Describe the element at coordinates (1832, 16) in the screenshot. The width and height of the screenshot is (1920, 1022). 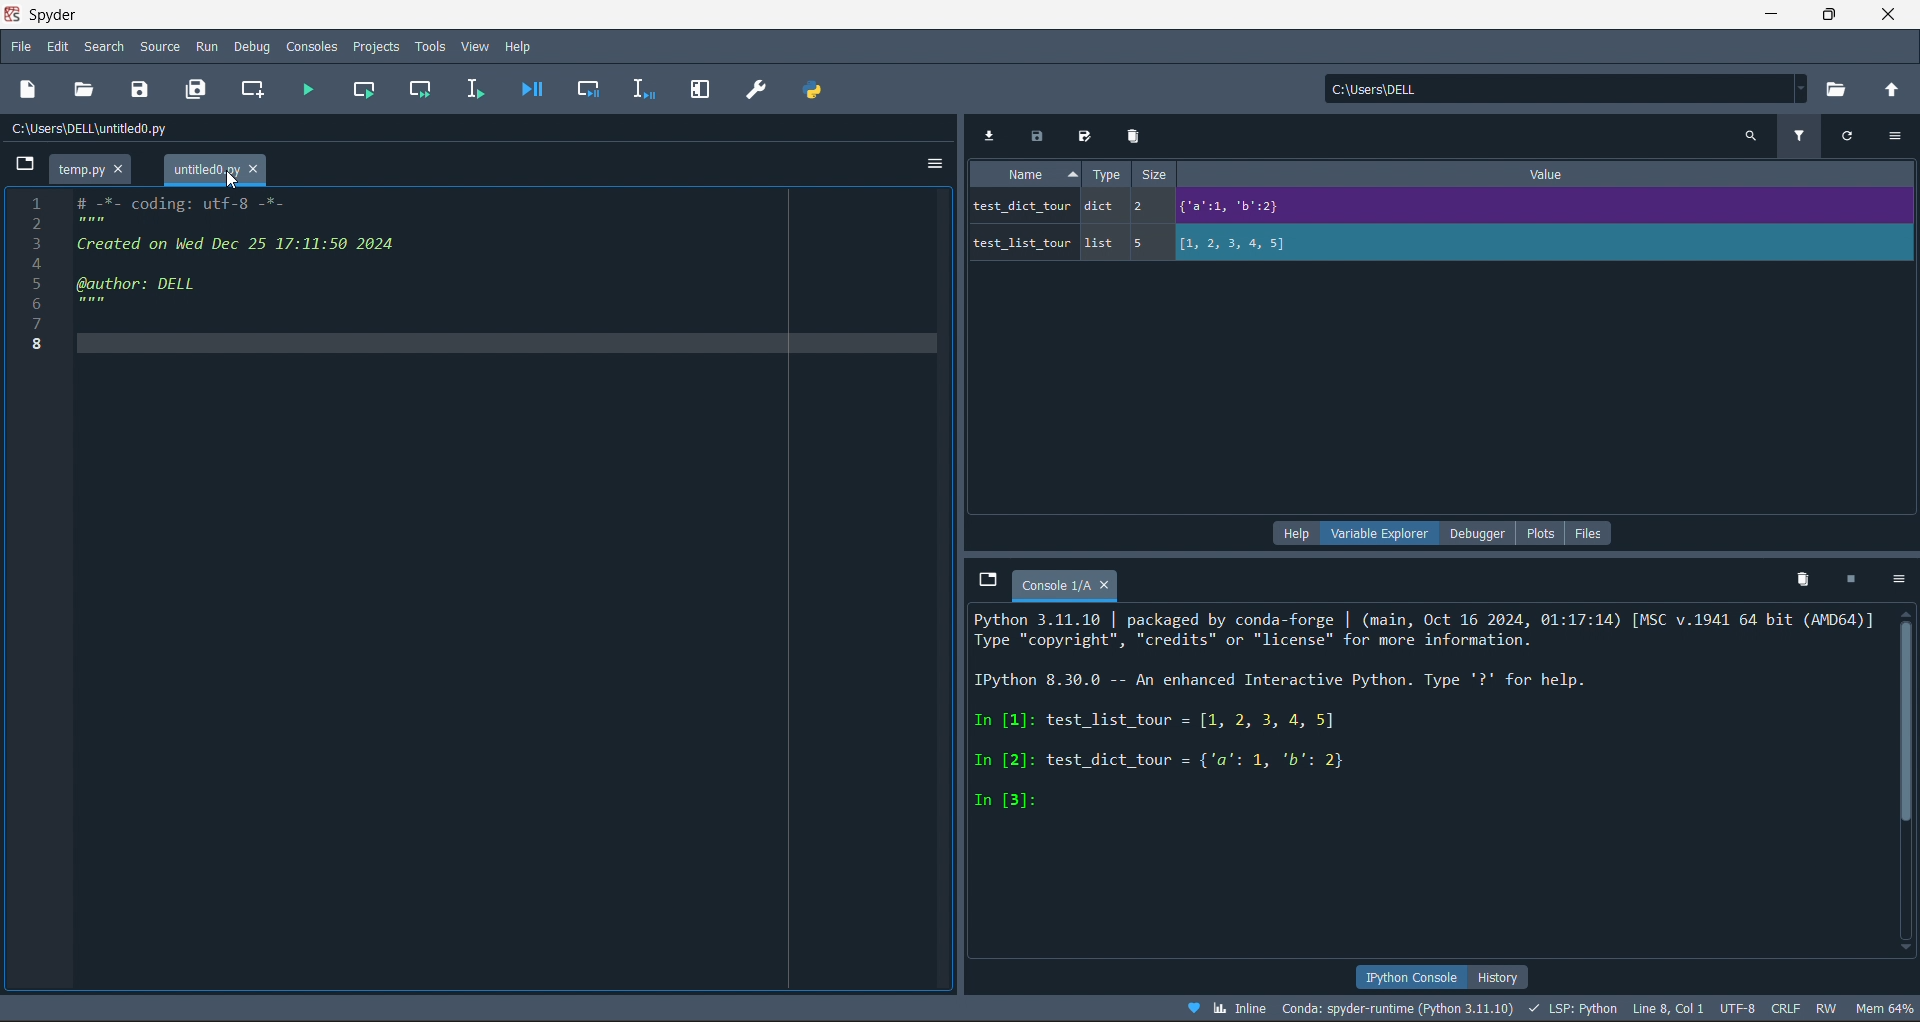
I see `maximize/restore` at that location.